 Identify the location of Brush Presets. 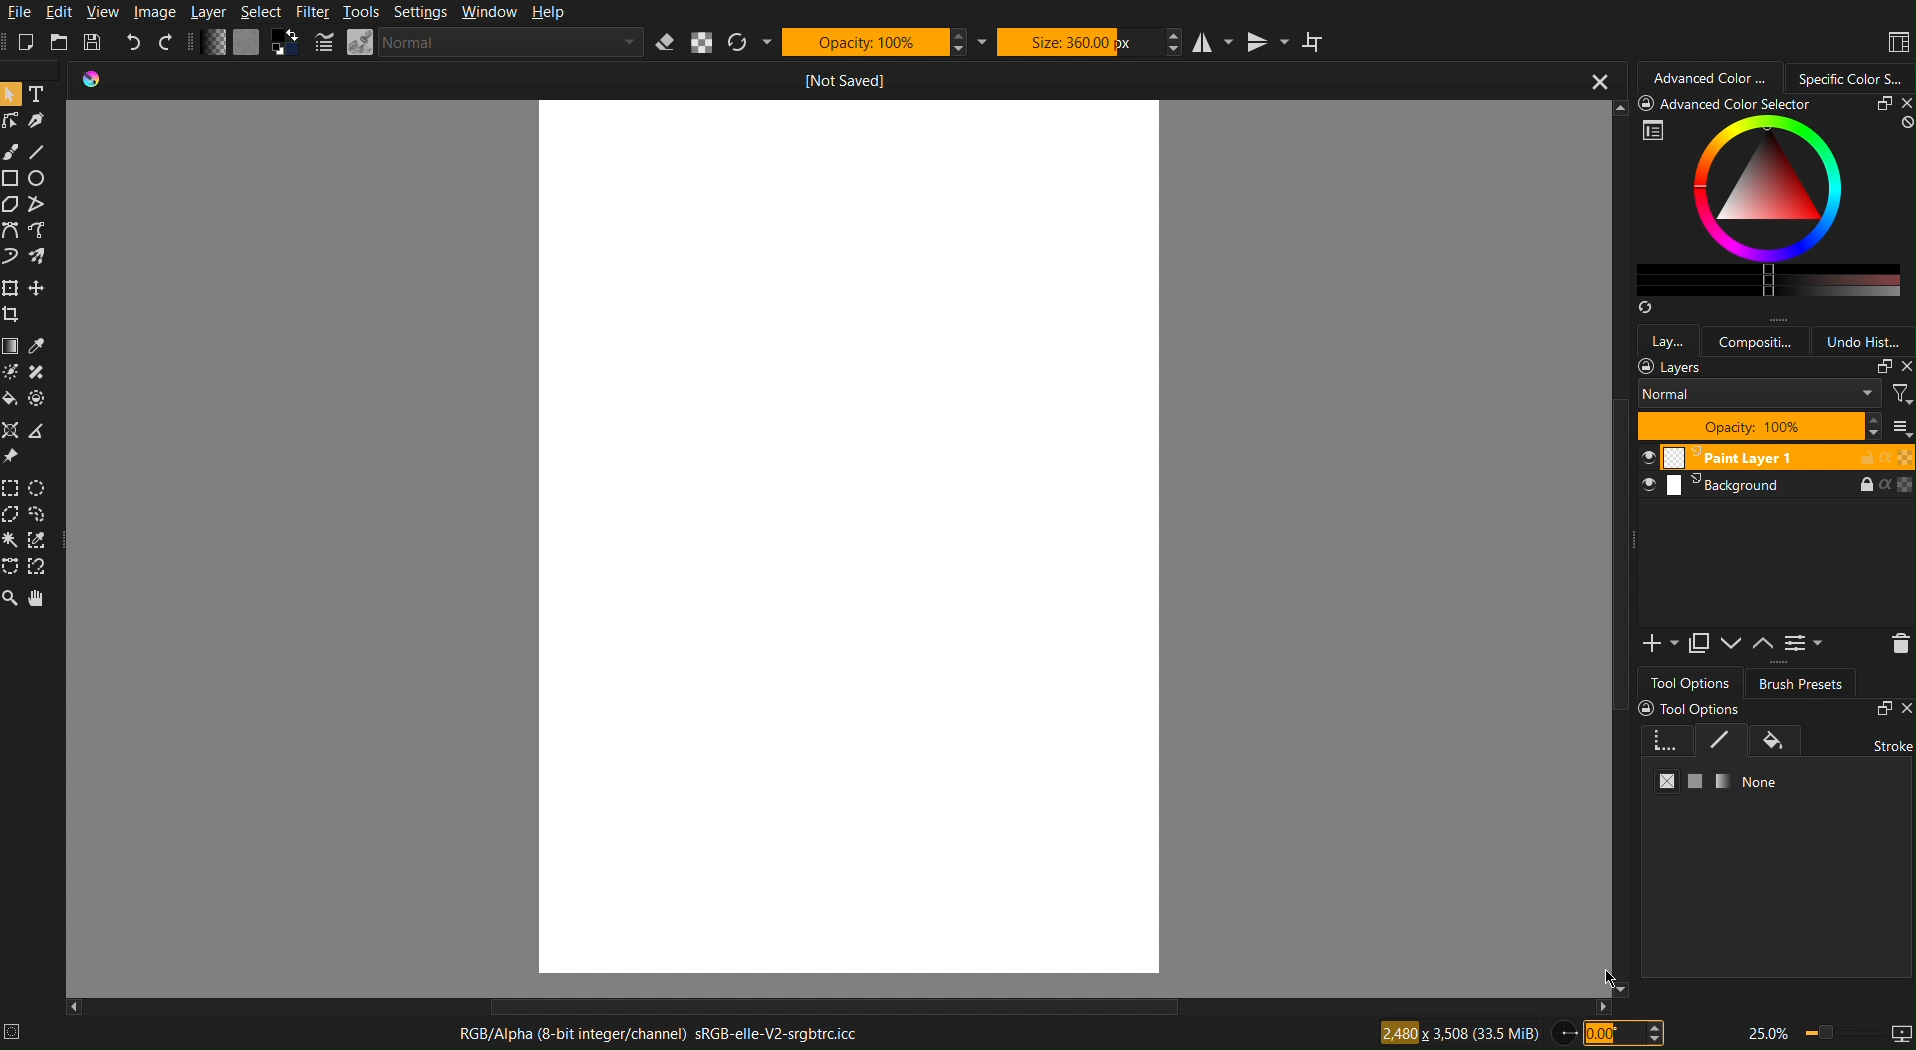
(1801, 684).